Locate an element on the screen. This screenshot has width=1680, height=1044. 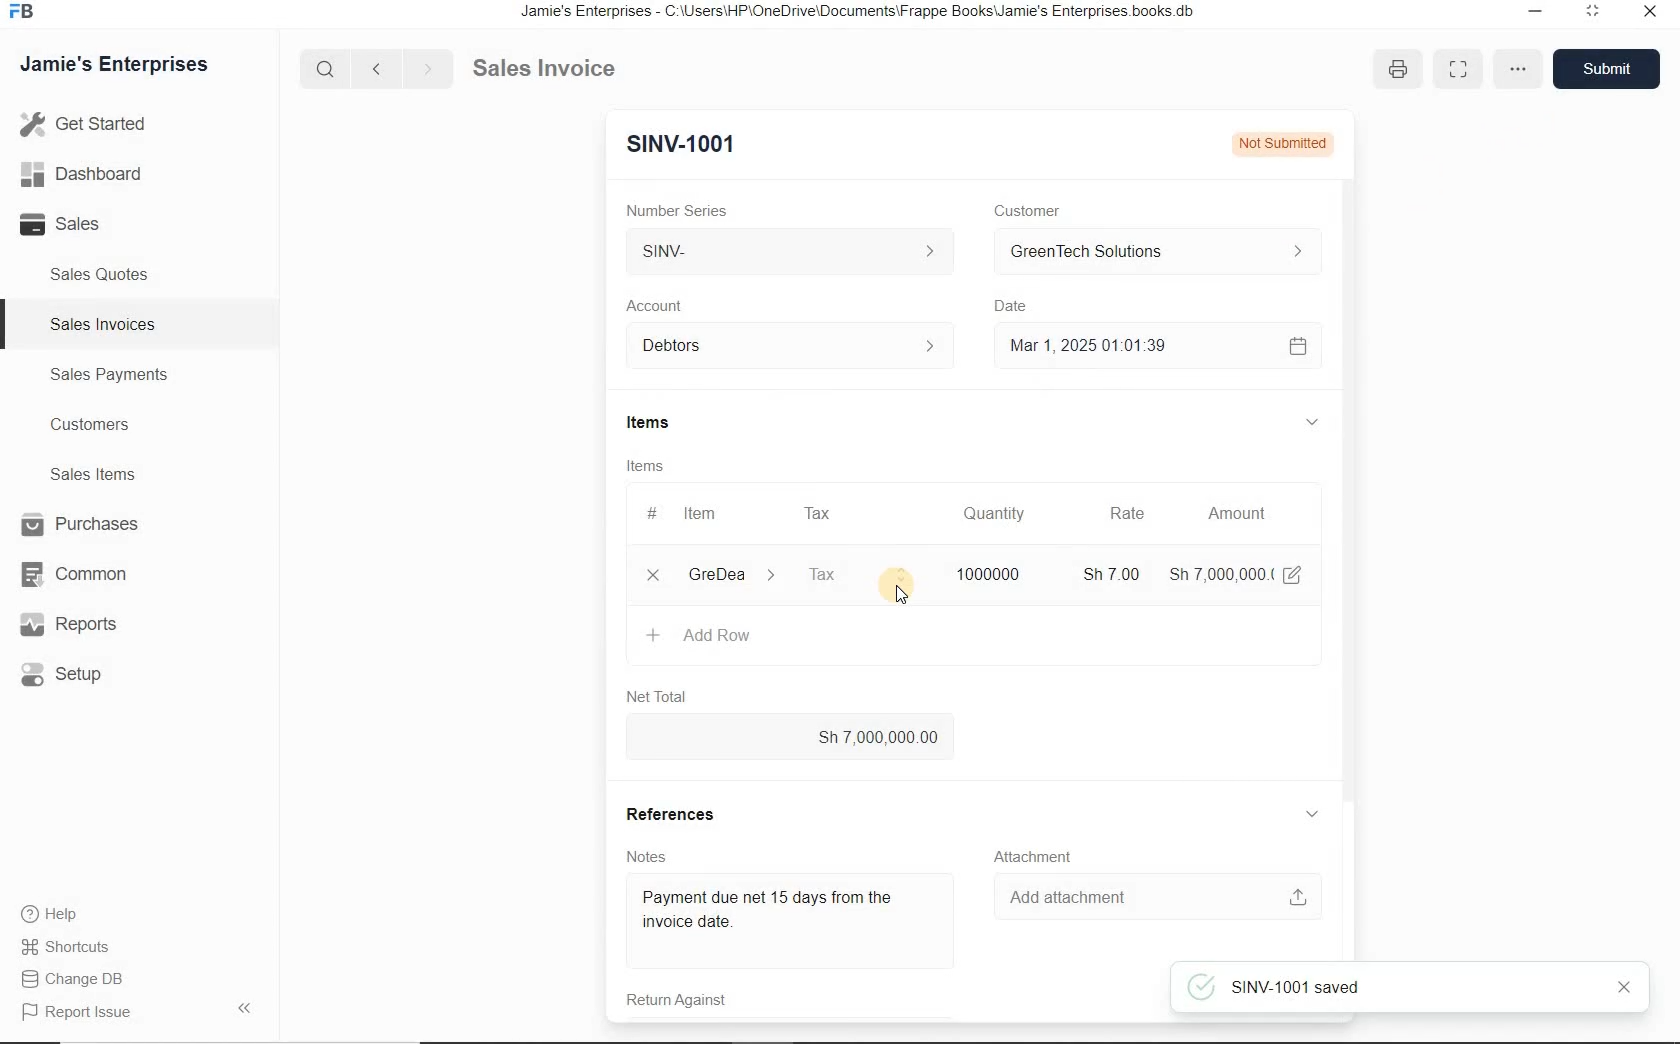
Net Total is located at coordinates (653, 695).